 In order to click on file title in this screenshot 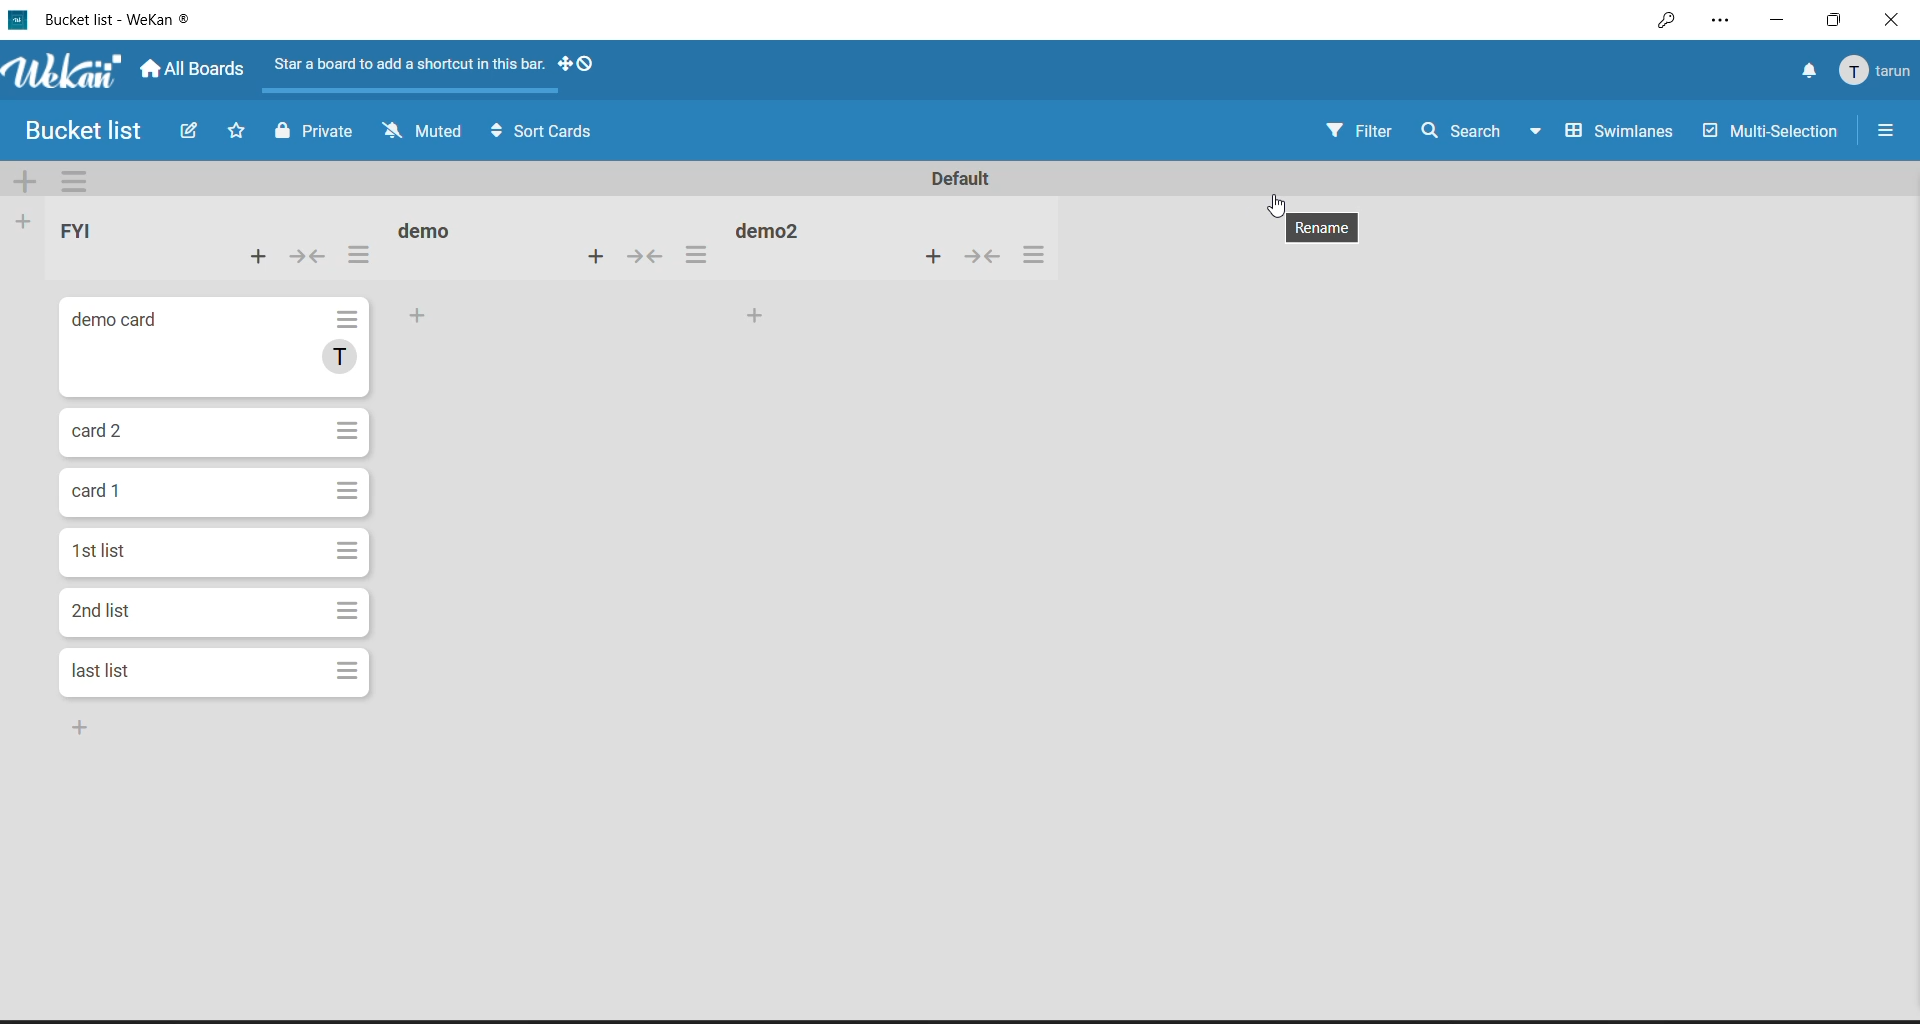, I will do `click(102, 19)`.